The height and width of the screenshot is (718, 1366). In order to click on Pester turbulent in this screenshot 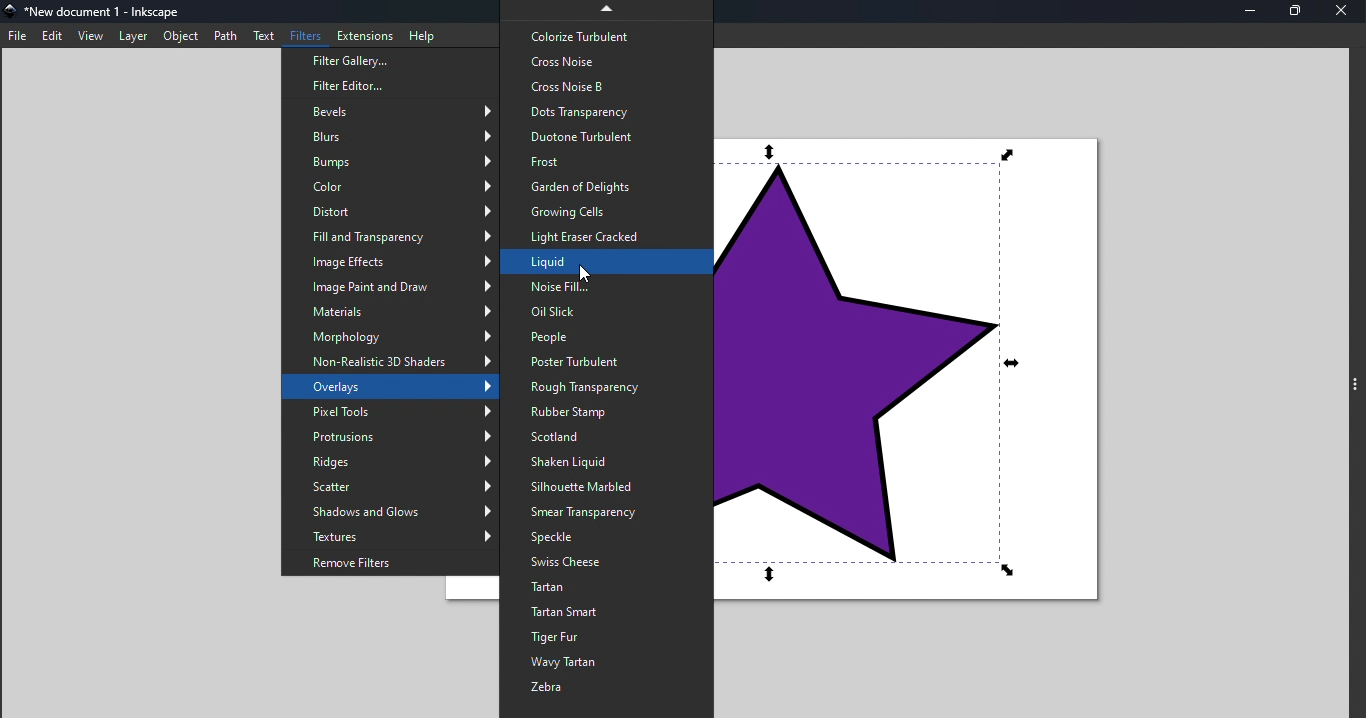, I will do `click(604, 361)`.